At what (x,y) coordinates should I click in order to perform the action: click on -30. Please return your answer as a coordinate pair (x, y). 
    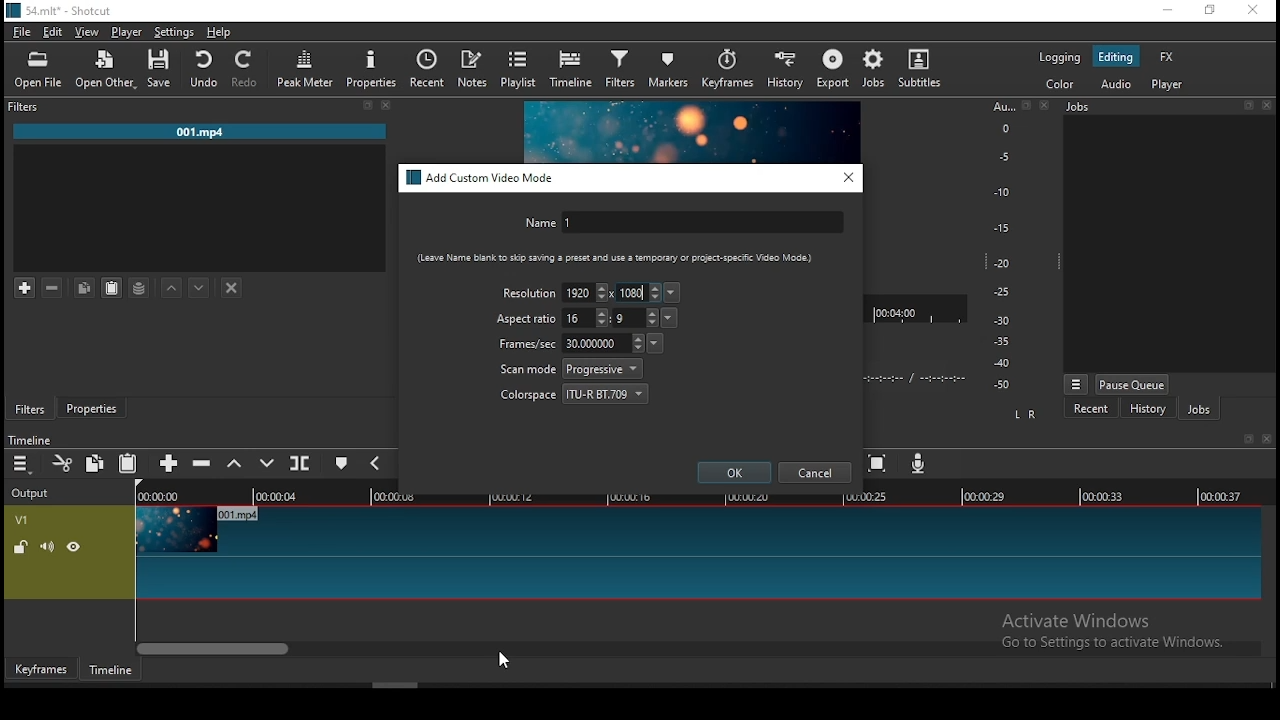
    Looking at the image, I should click on (1005, 320).